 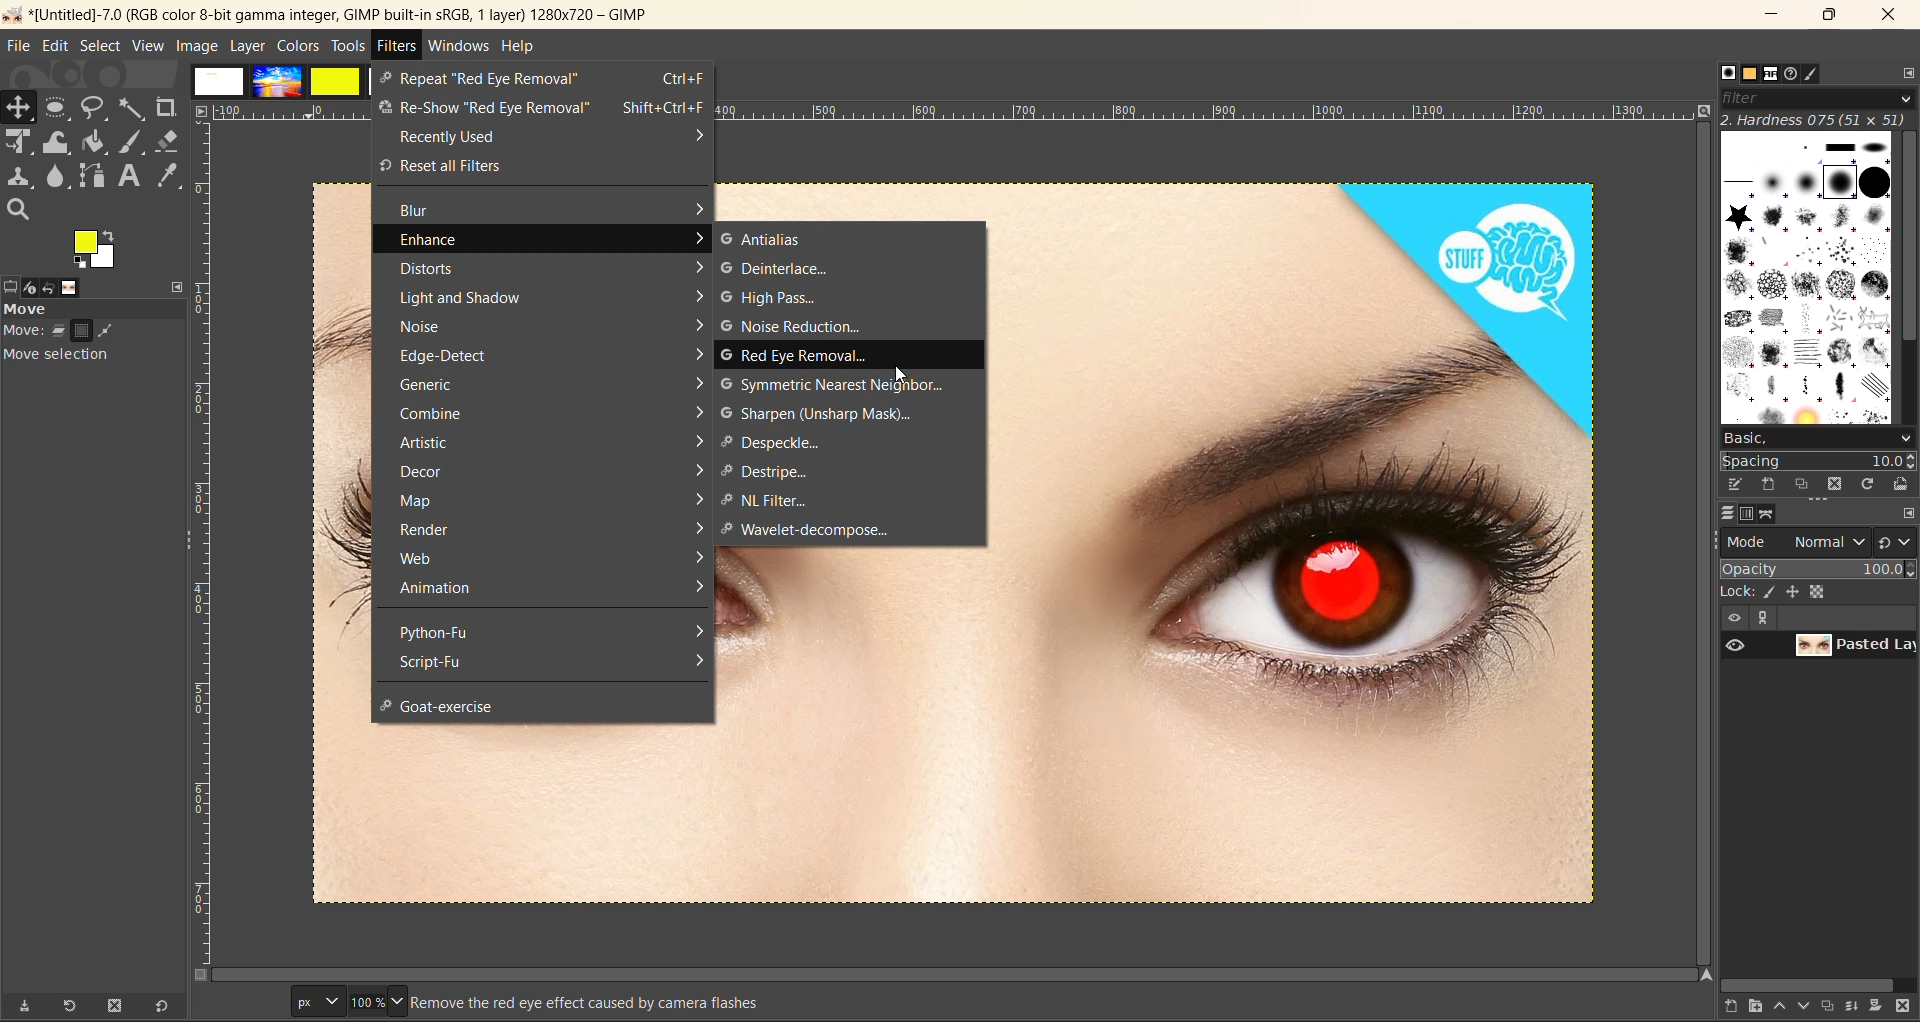 What do you see at coordinates (1820, 463) in the screenshot?
I see `spacing` at bounding box center [1820, 463].